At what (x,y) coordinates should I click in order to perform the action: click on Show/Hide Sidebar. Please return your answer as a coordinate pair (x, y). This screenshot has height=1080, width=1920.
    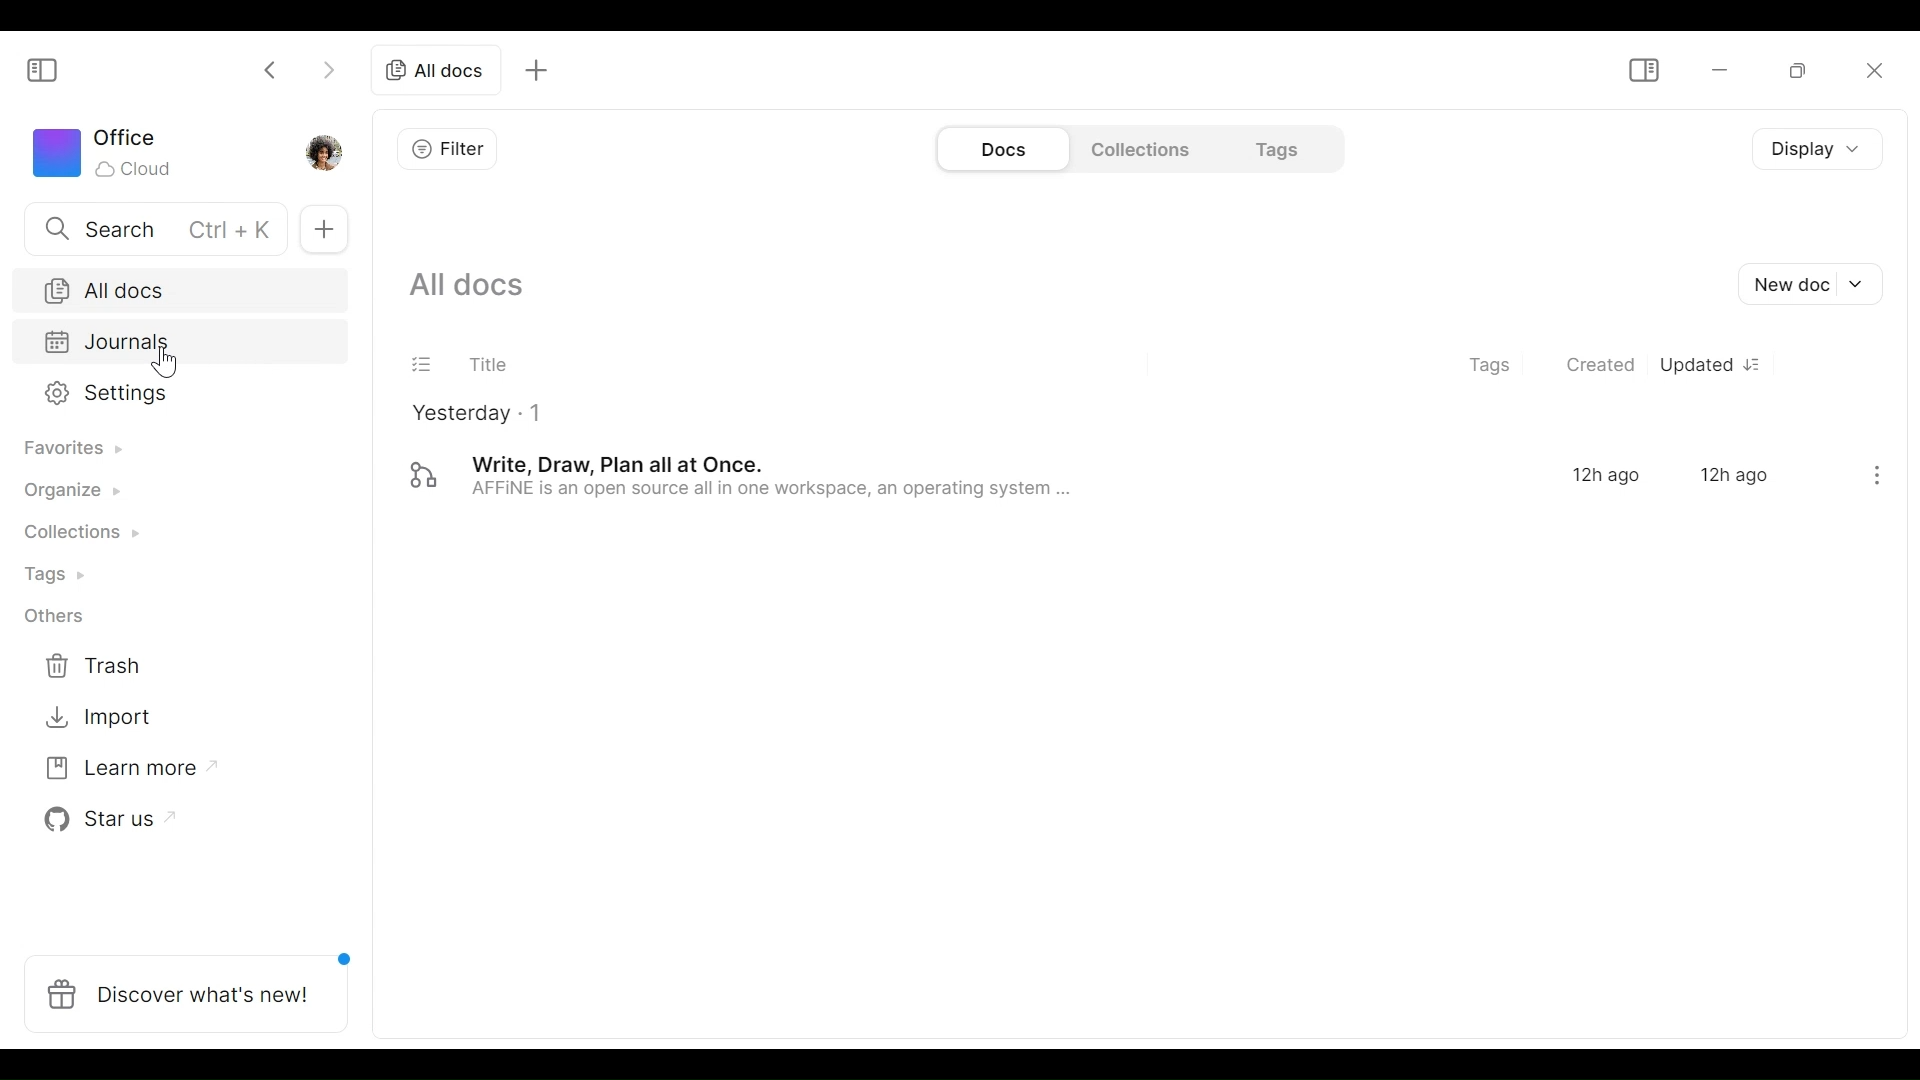
    Looking at the image, I should click on (51, 68).